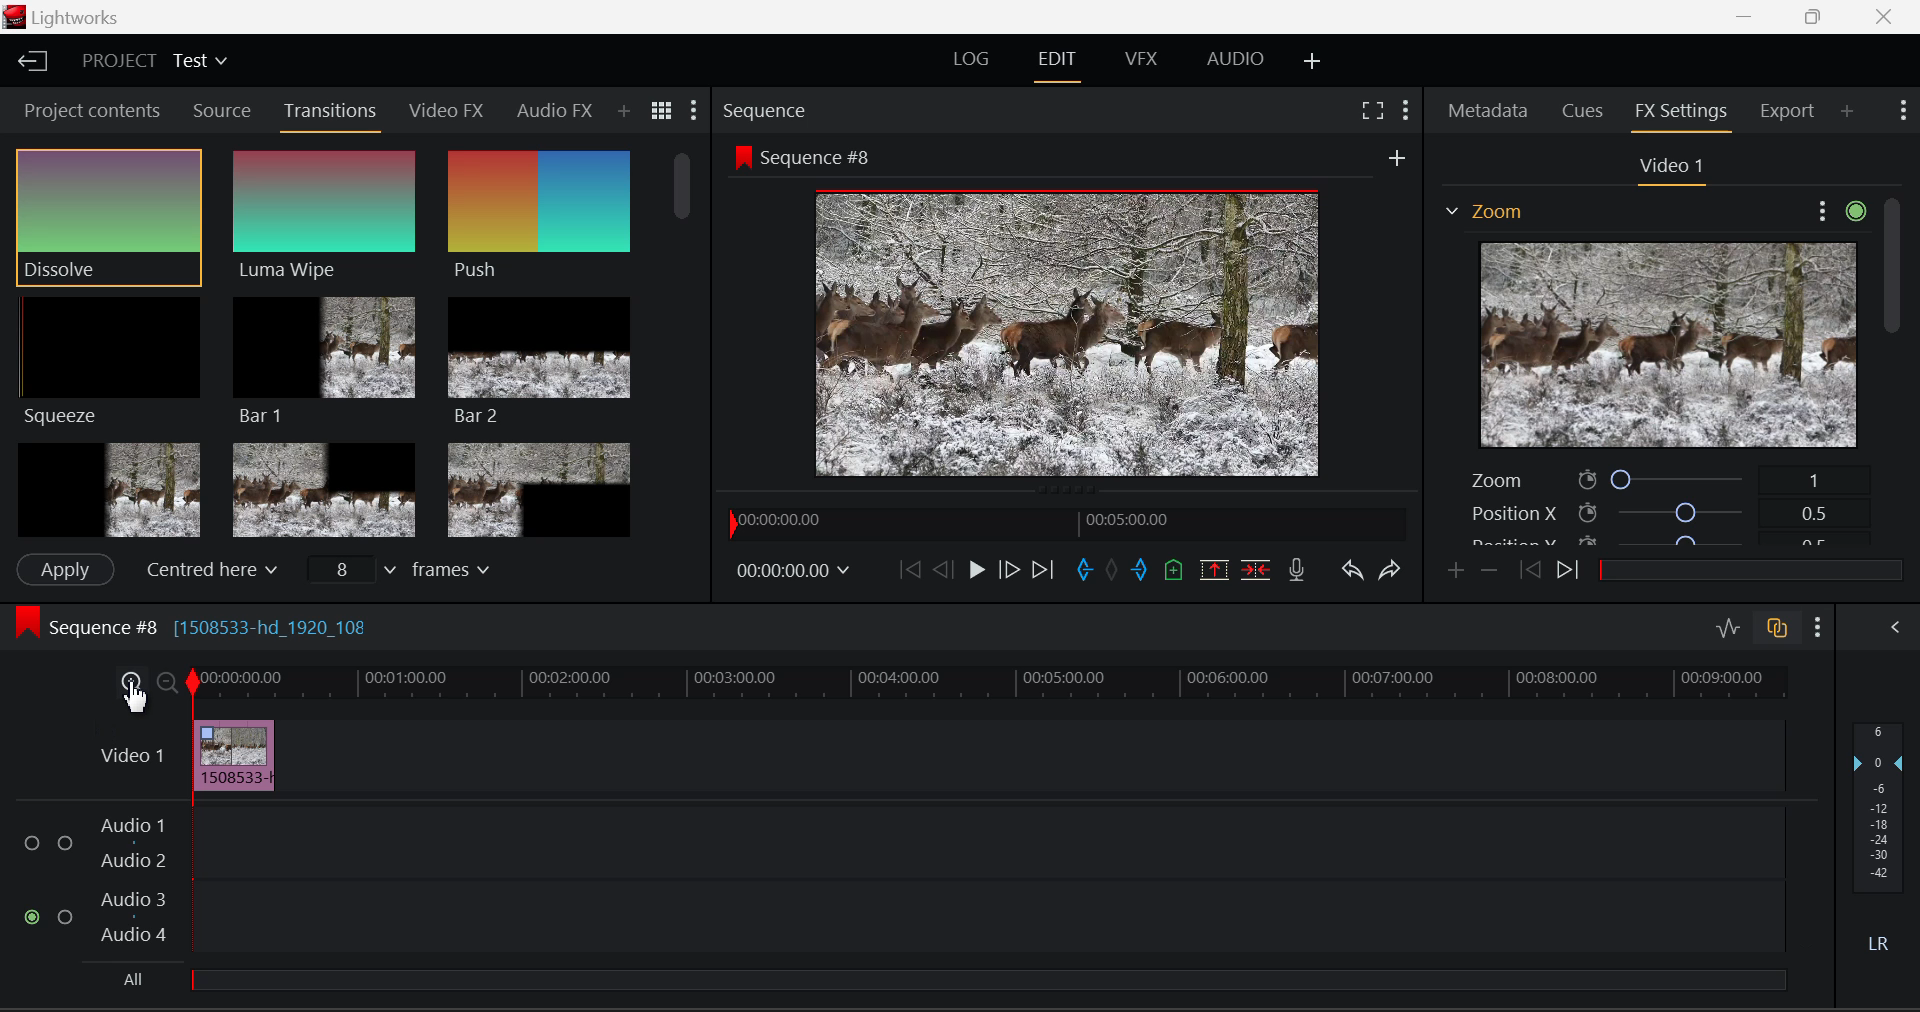 The height and width of the screenshot is (1012, 1920). What do you see at coordinates (1256, 571) in the screenshot?
I see `Delete/Cut` at bounding box center [1256, 571].